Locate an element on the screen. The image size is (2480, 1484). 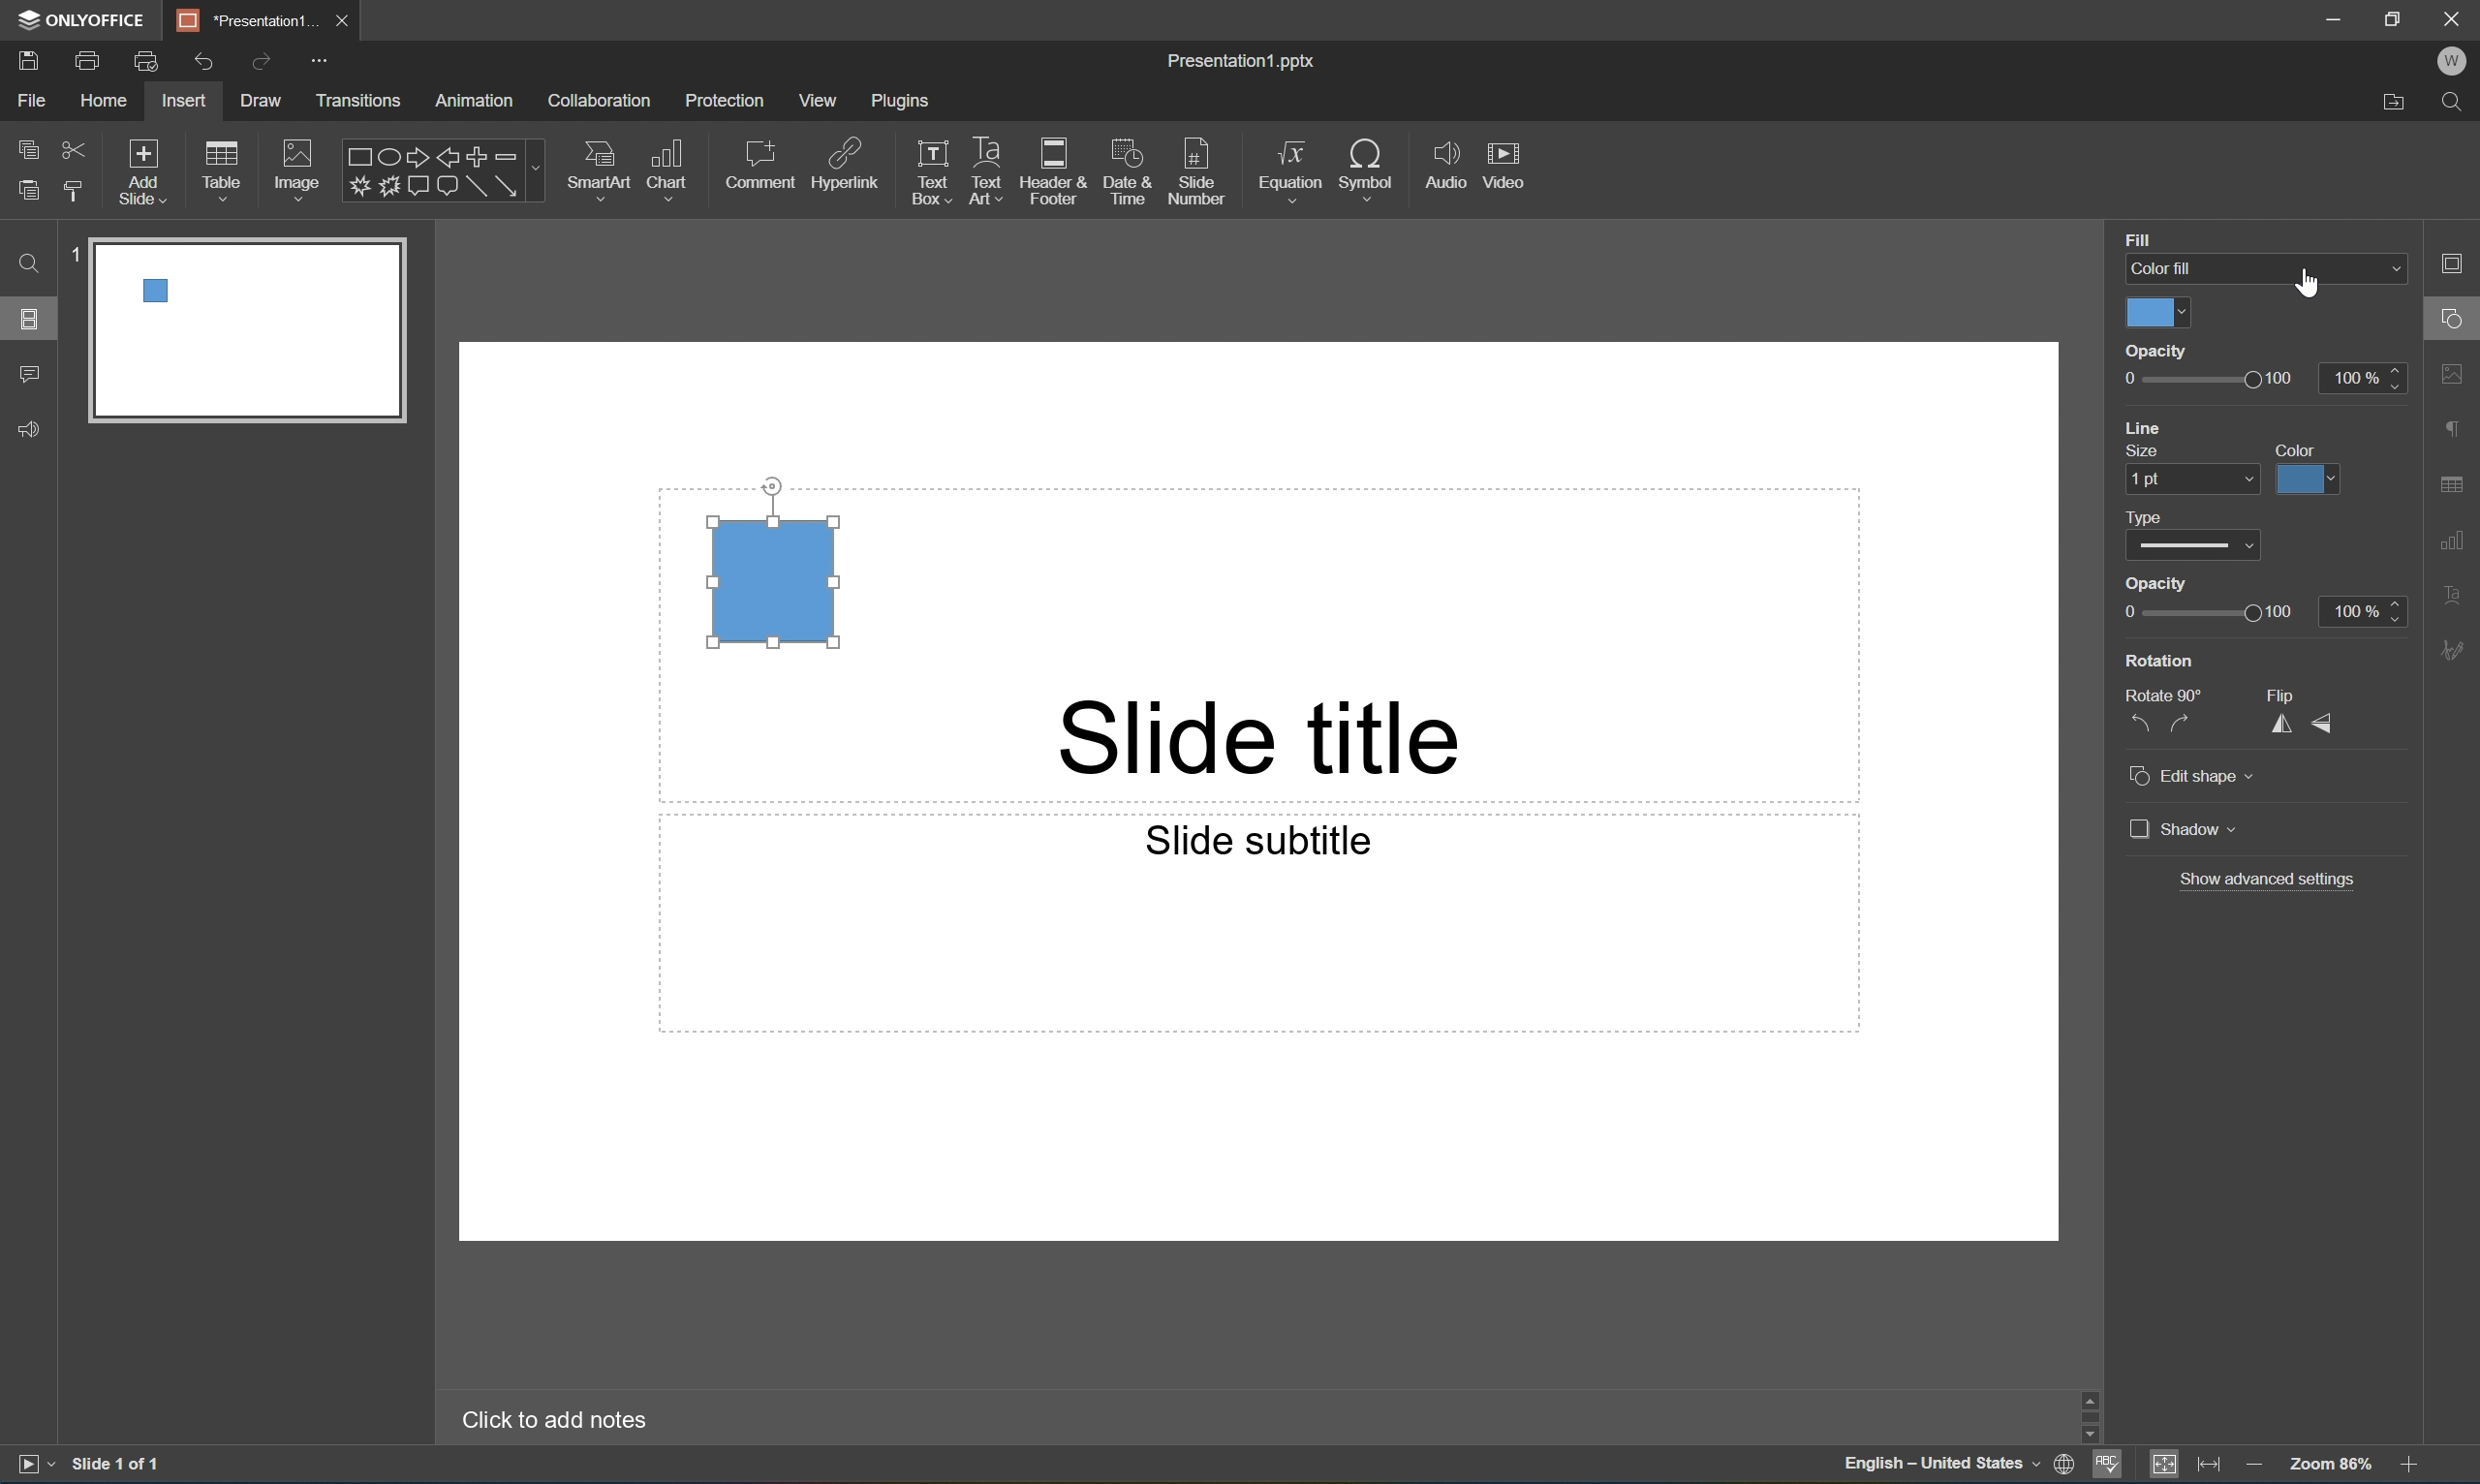
 is located at coordinates (357, 187).